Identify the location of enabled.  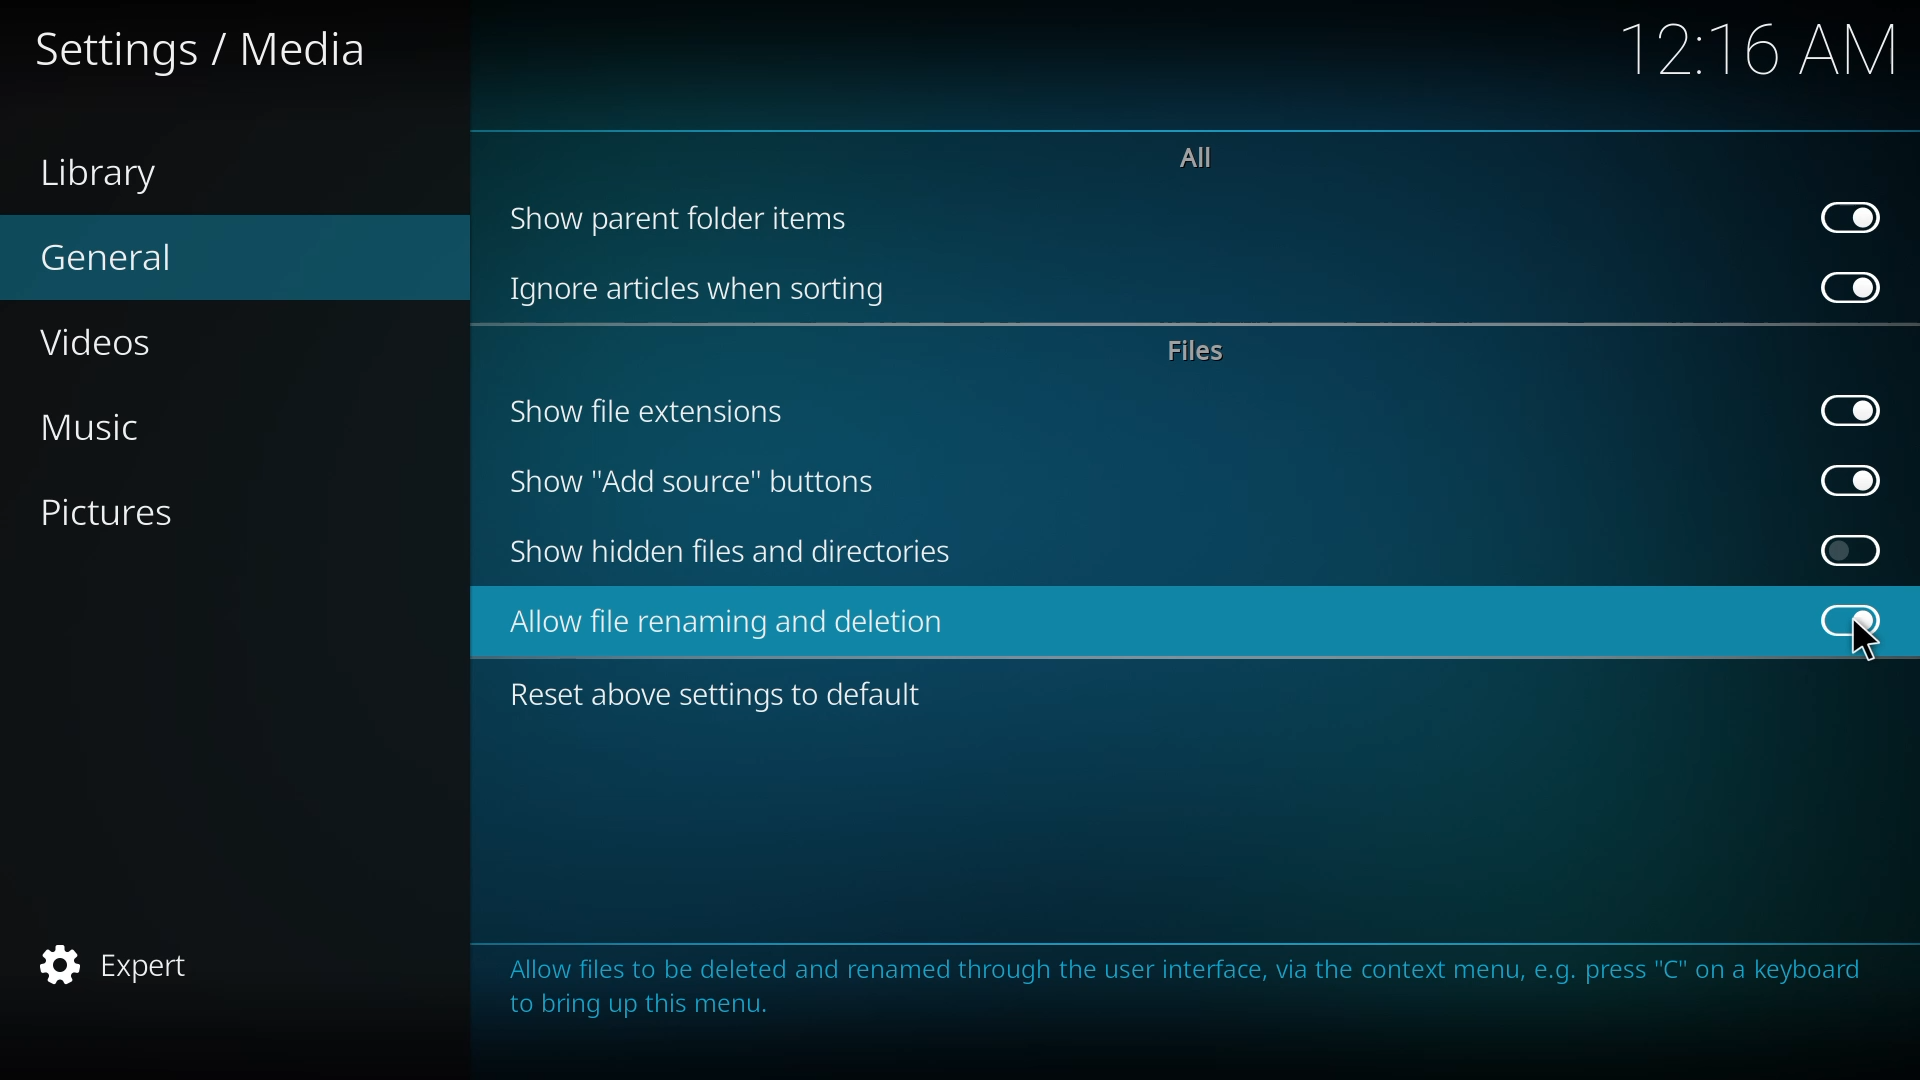
(1854, 213).